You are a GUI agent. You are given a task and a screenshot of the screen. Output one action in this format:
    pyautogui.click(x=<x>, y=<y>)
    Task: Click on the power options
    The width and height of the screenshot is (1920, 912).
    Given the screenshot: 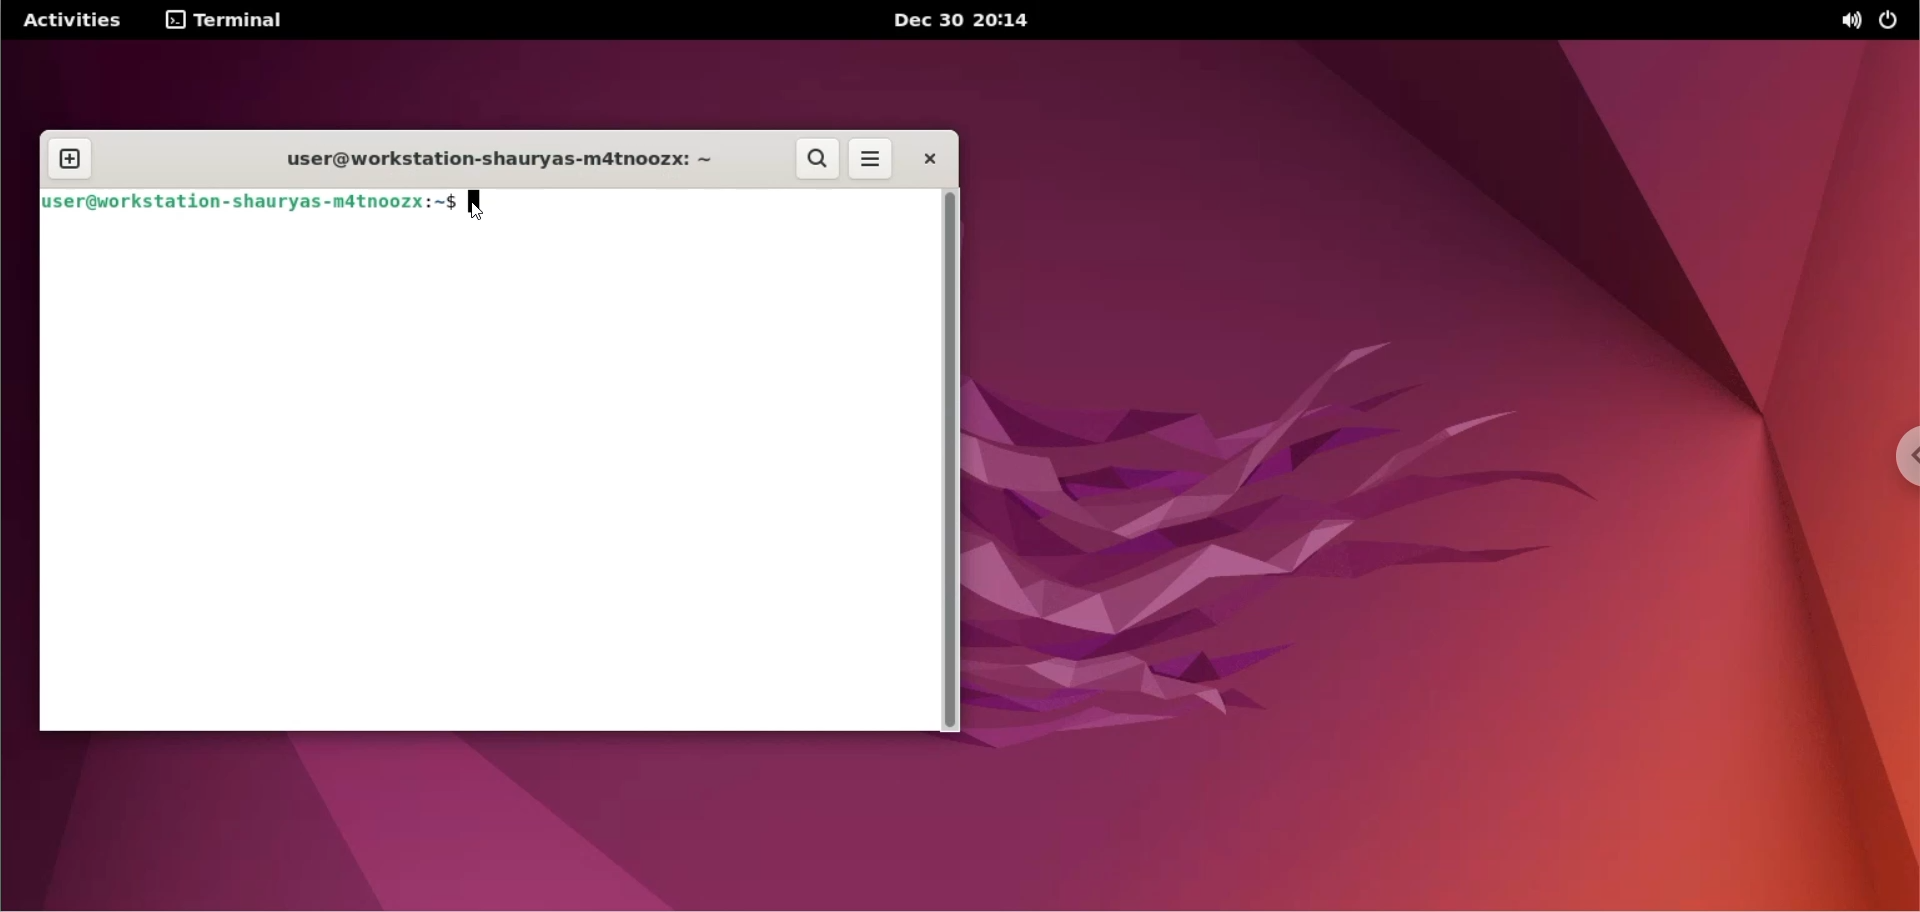 What is the action you would take?
    pyautogui.click(x=1893, y=21)
    